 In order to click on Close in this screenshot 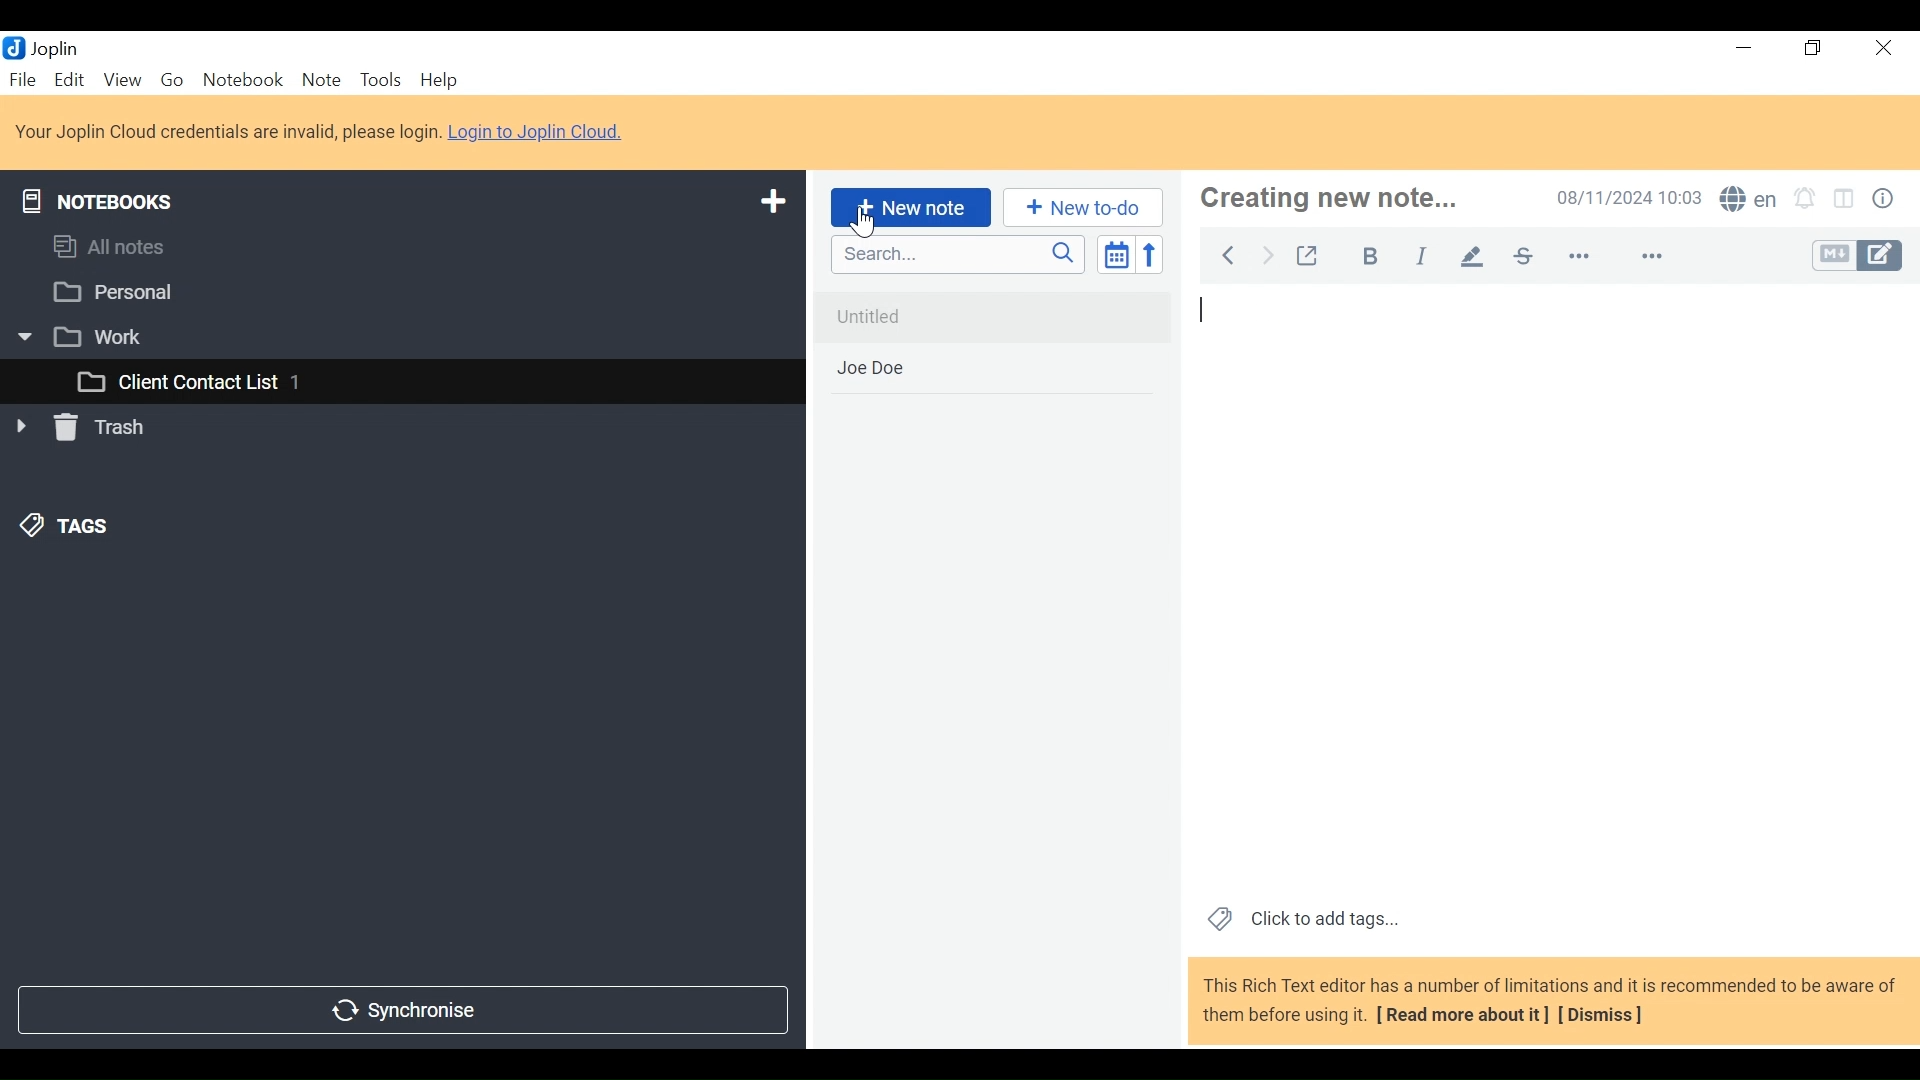, I will do `click(1887, 48)`.